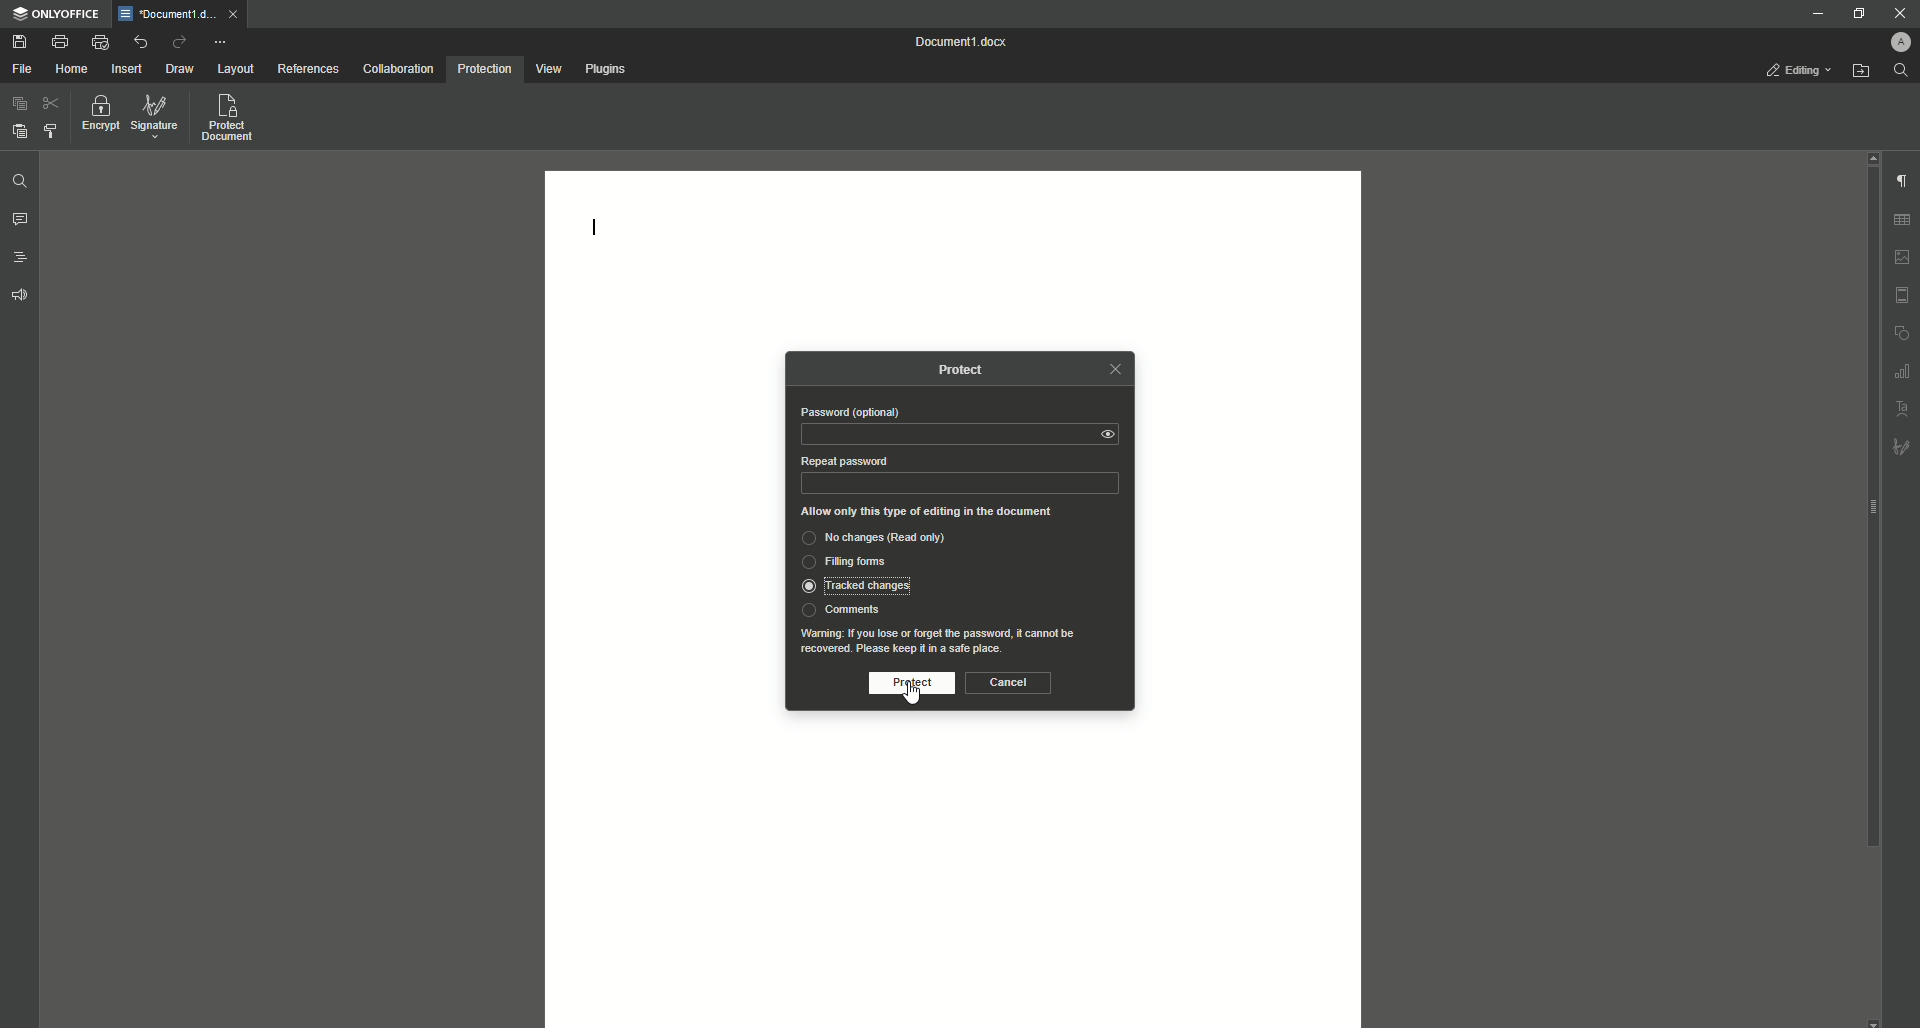  What do you see at coordinates (882, 536) in the screenshot?
I see `No changes` at bounding box center [882, 536].